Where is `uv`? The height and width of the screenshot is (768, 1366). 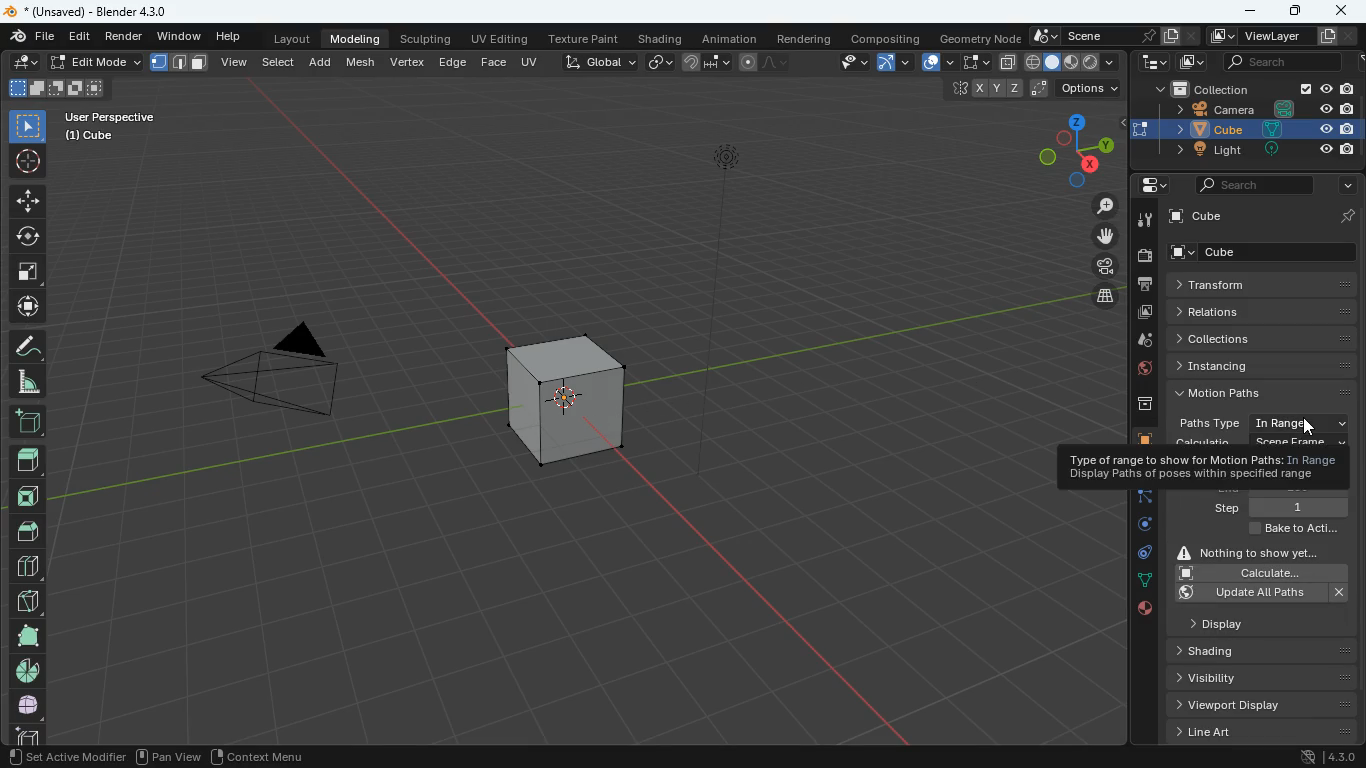 uv is located at coordinates (531, 60).